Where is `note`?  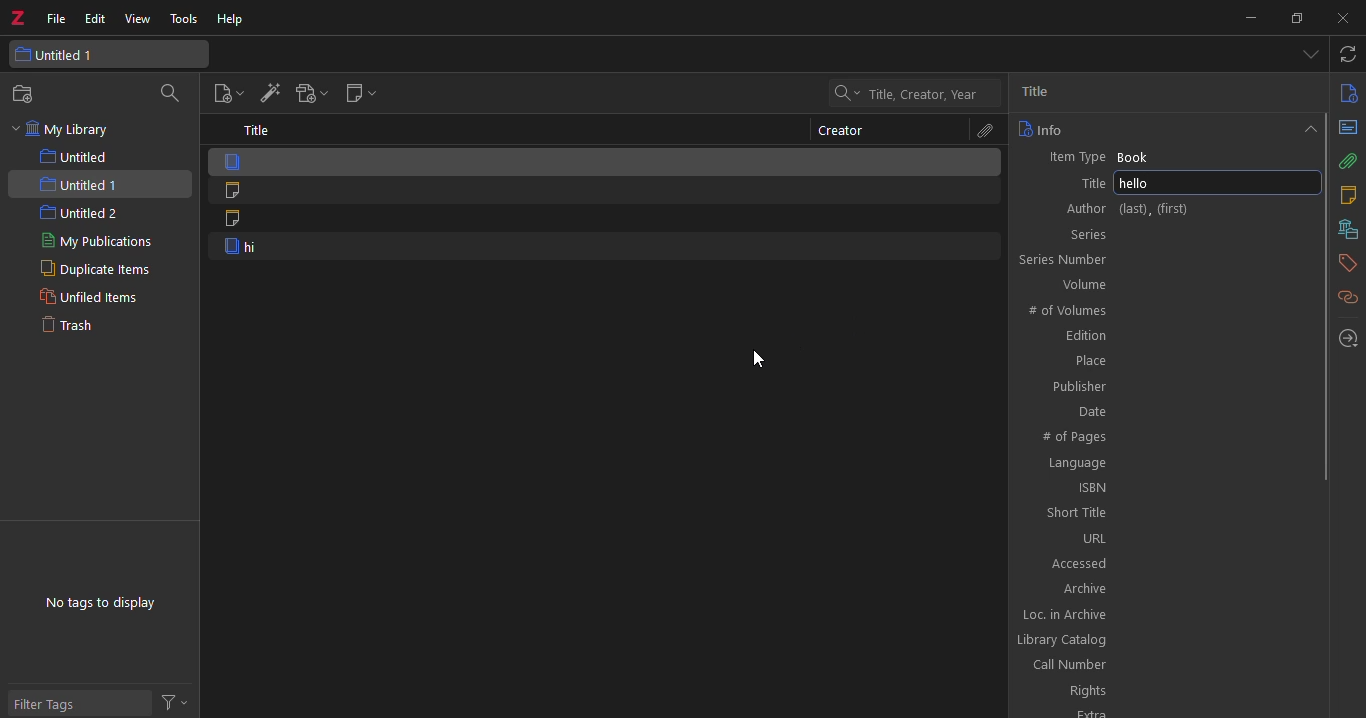 note is located at coordinates (602, 191).